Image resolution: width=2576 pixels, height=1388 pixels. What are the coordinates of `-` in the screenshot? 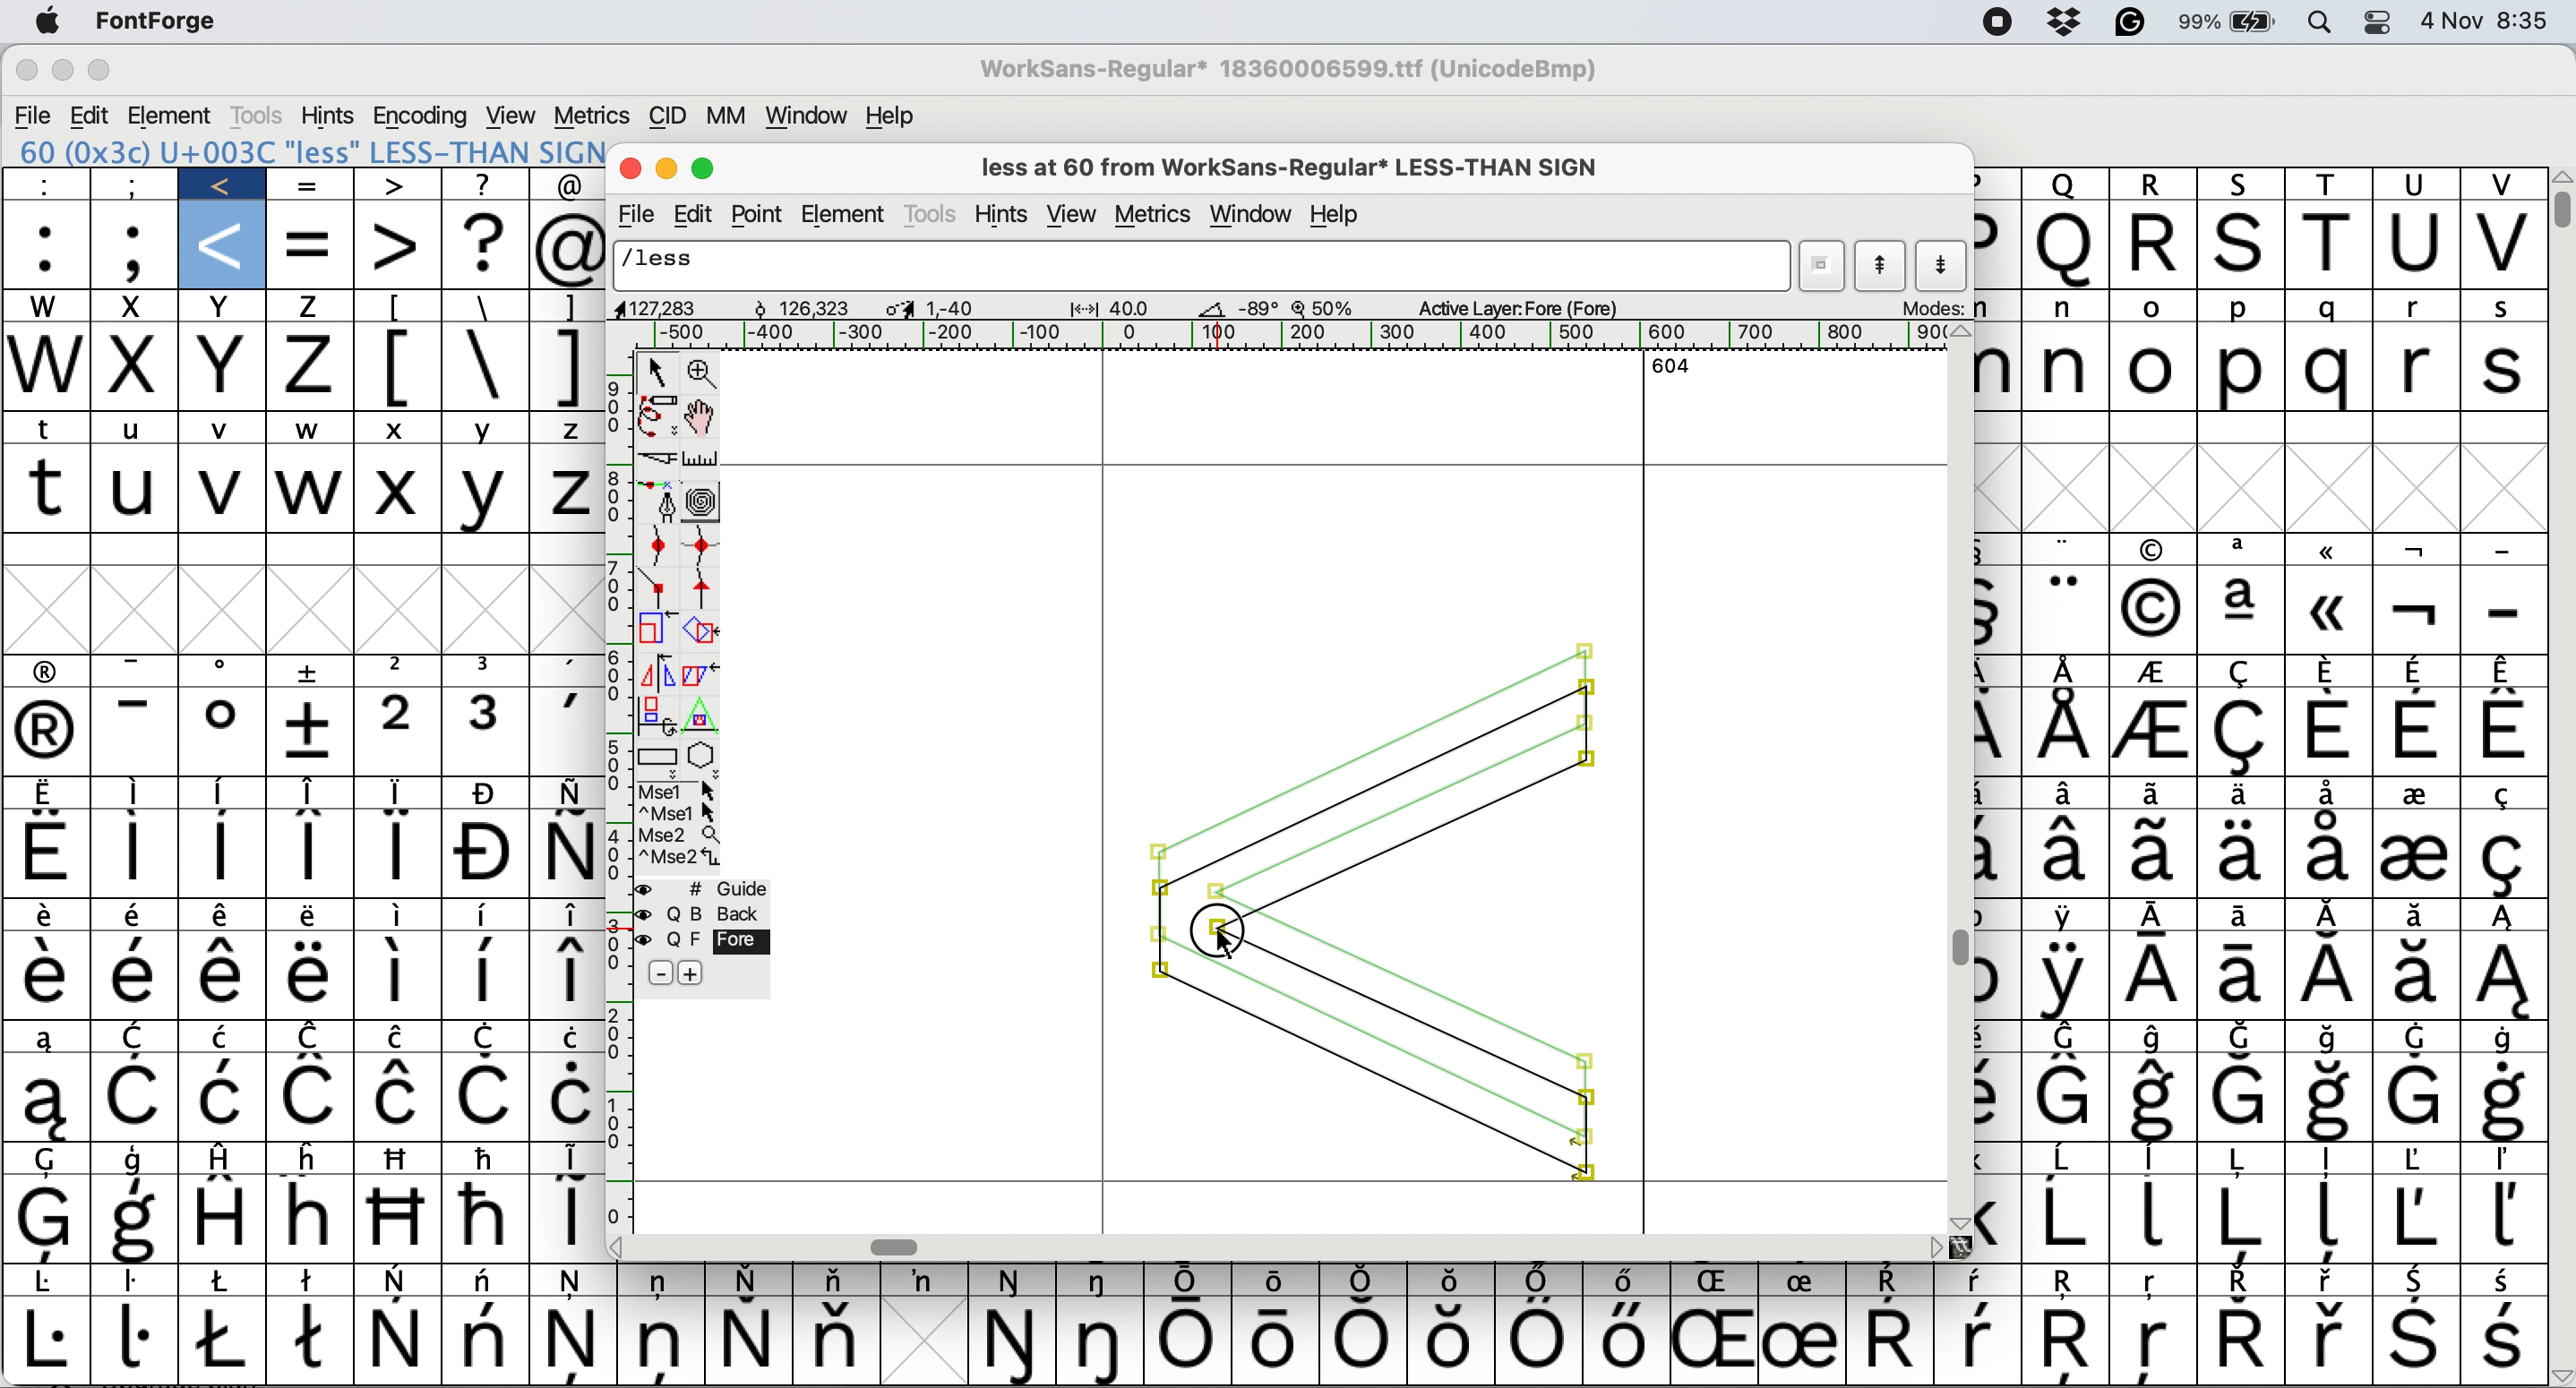 It's located at (2504, 610).